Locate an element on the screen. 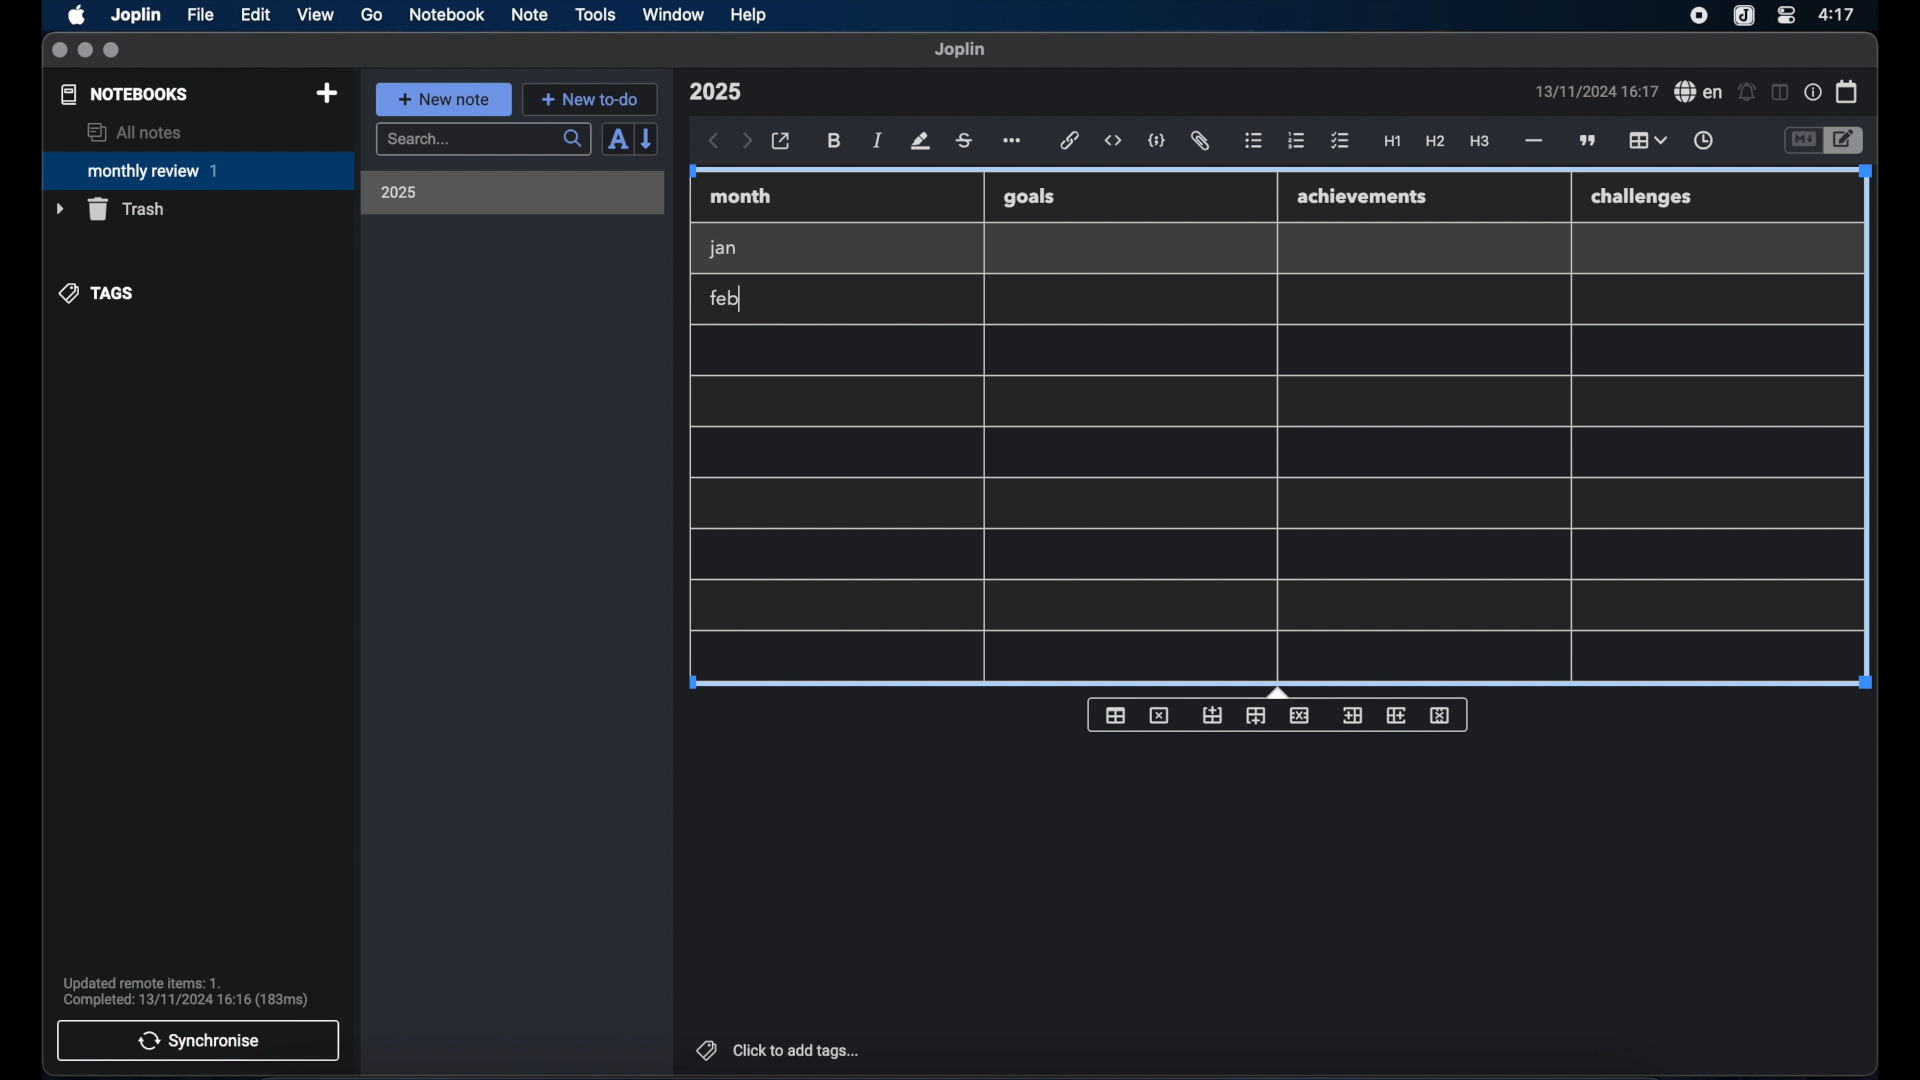 The image size is (1920, 1080). block quotes is located at coordinates (1589, 141).